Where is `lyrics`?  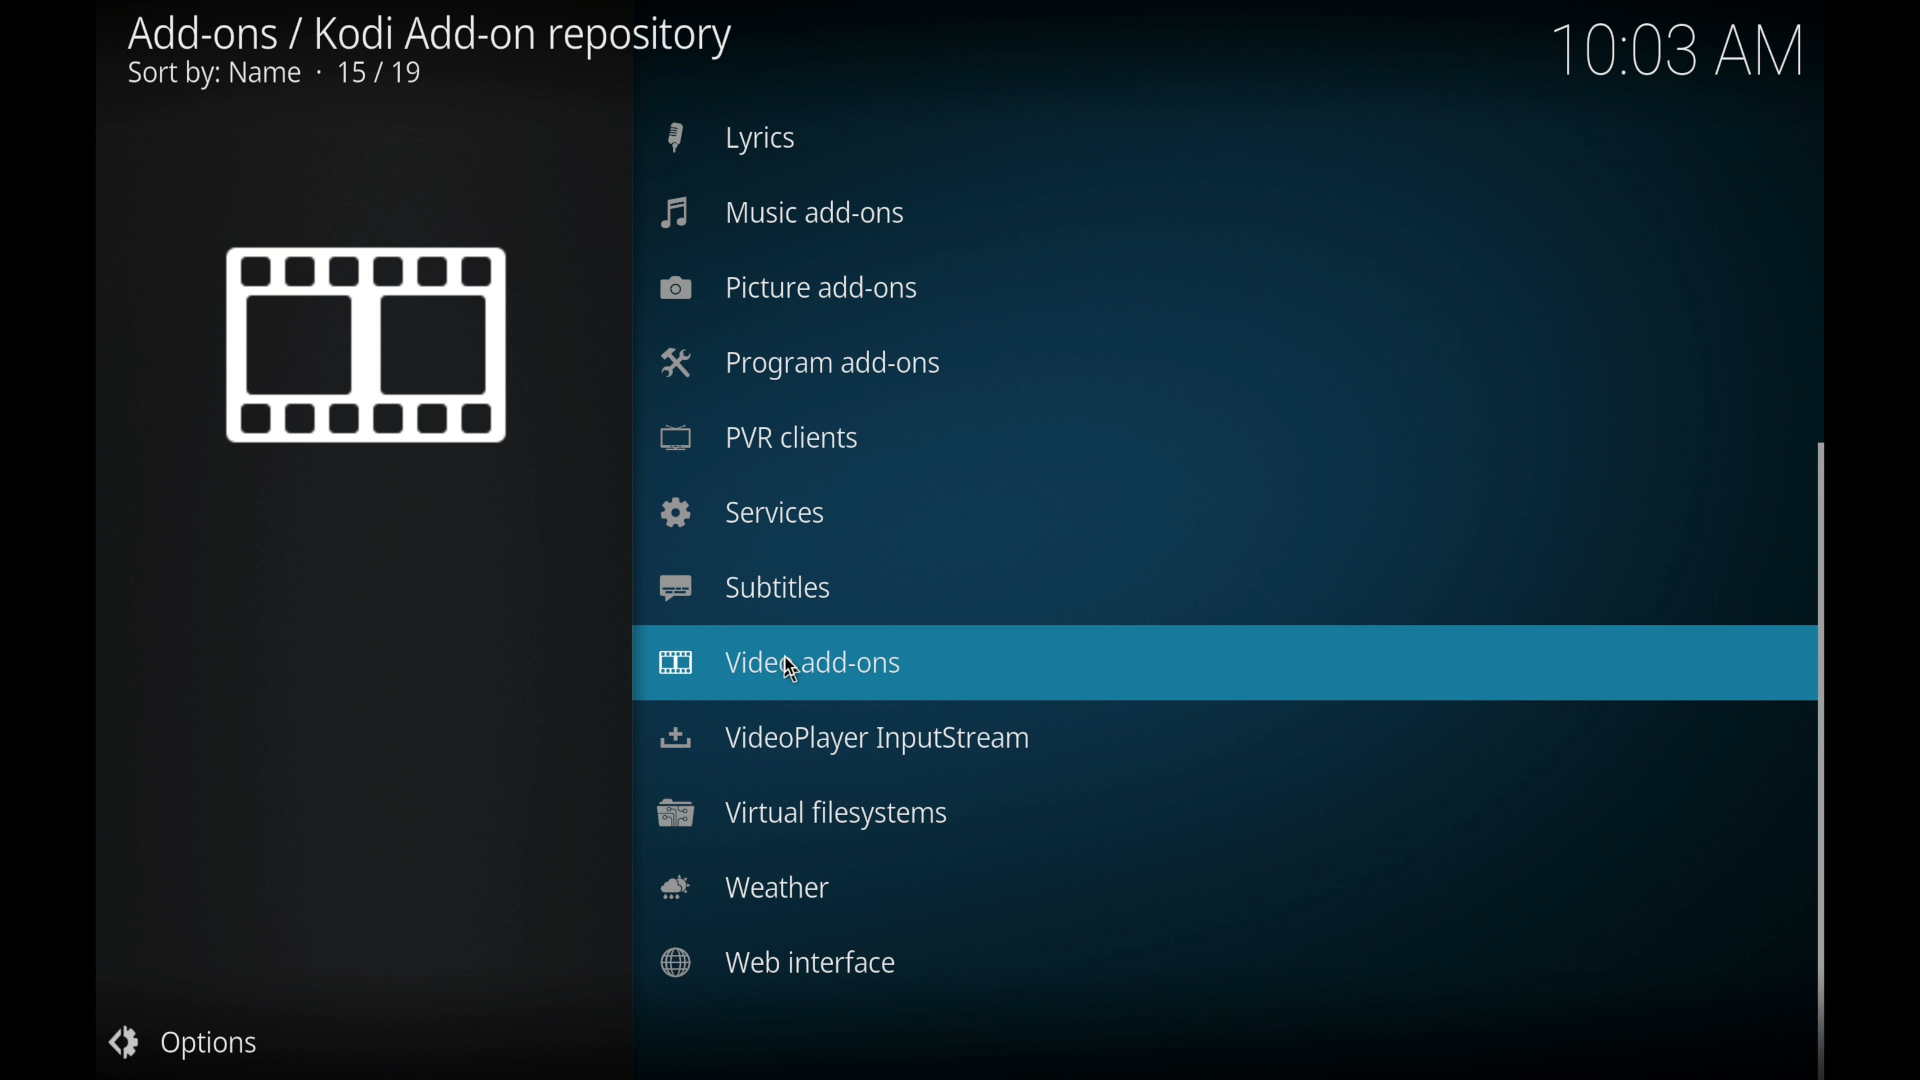 lyrics is located at coordinates (731, 138).